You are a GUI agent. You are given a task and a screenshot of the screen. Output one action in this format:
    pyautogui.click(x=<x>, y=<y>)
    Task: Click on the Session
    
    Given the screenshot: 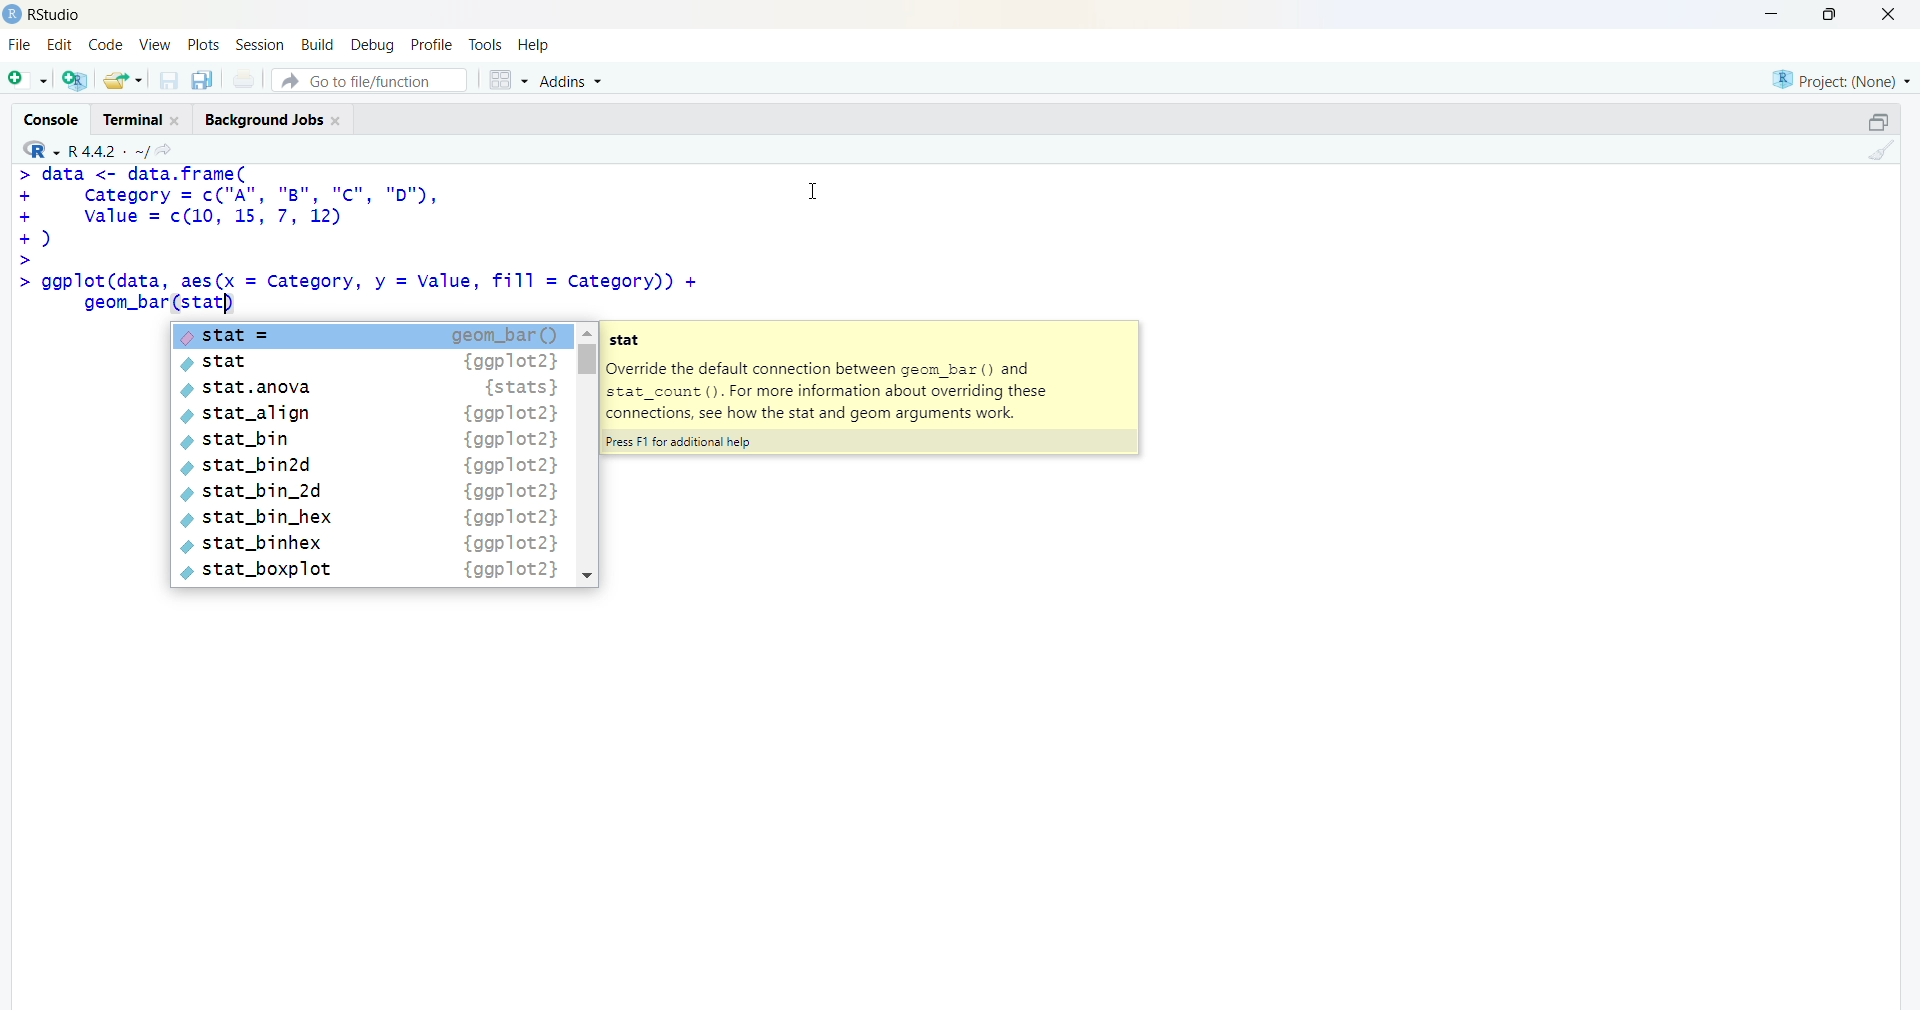 What is the action you would take?
    pyautogui.click(x=260, y=45)
    